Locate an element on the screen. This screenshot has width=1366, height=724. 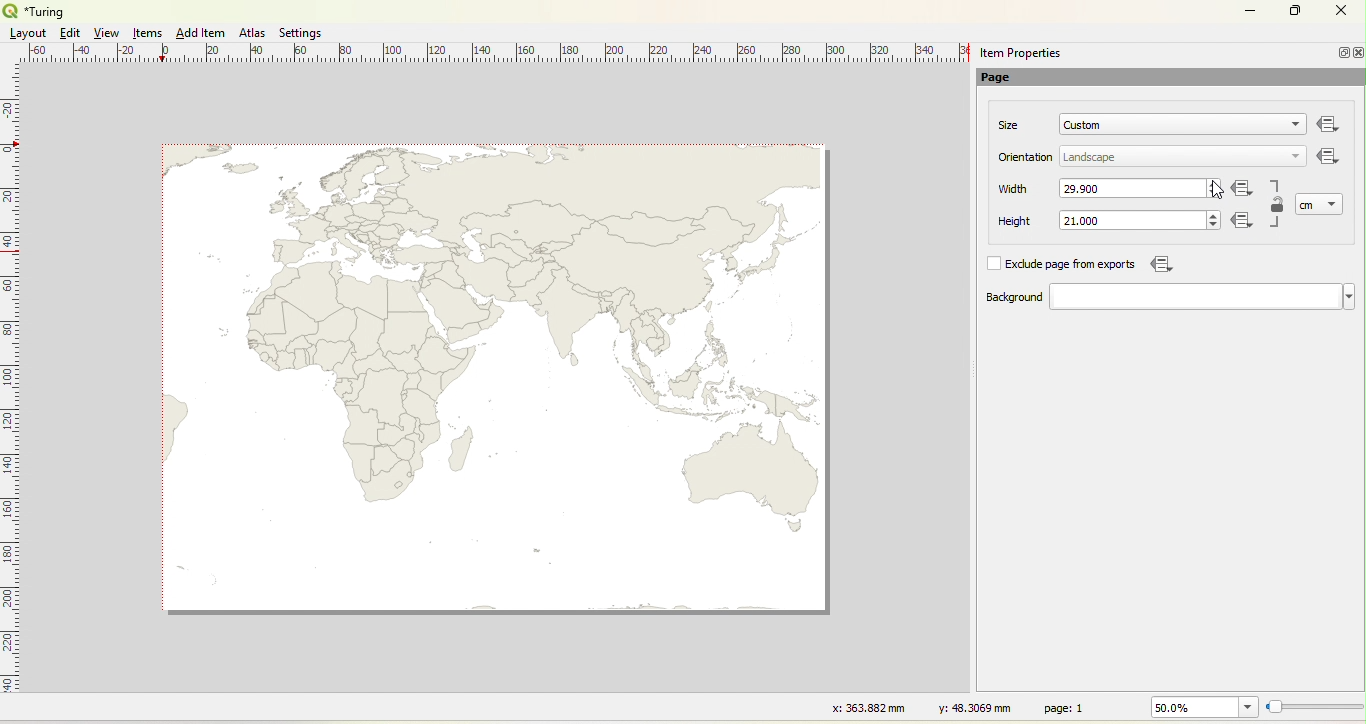
close is located at coordinates (1357, 53).